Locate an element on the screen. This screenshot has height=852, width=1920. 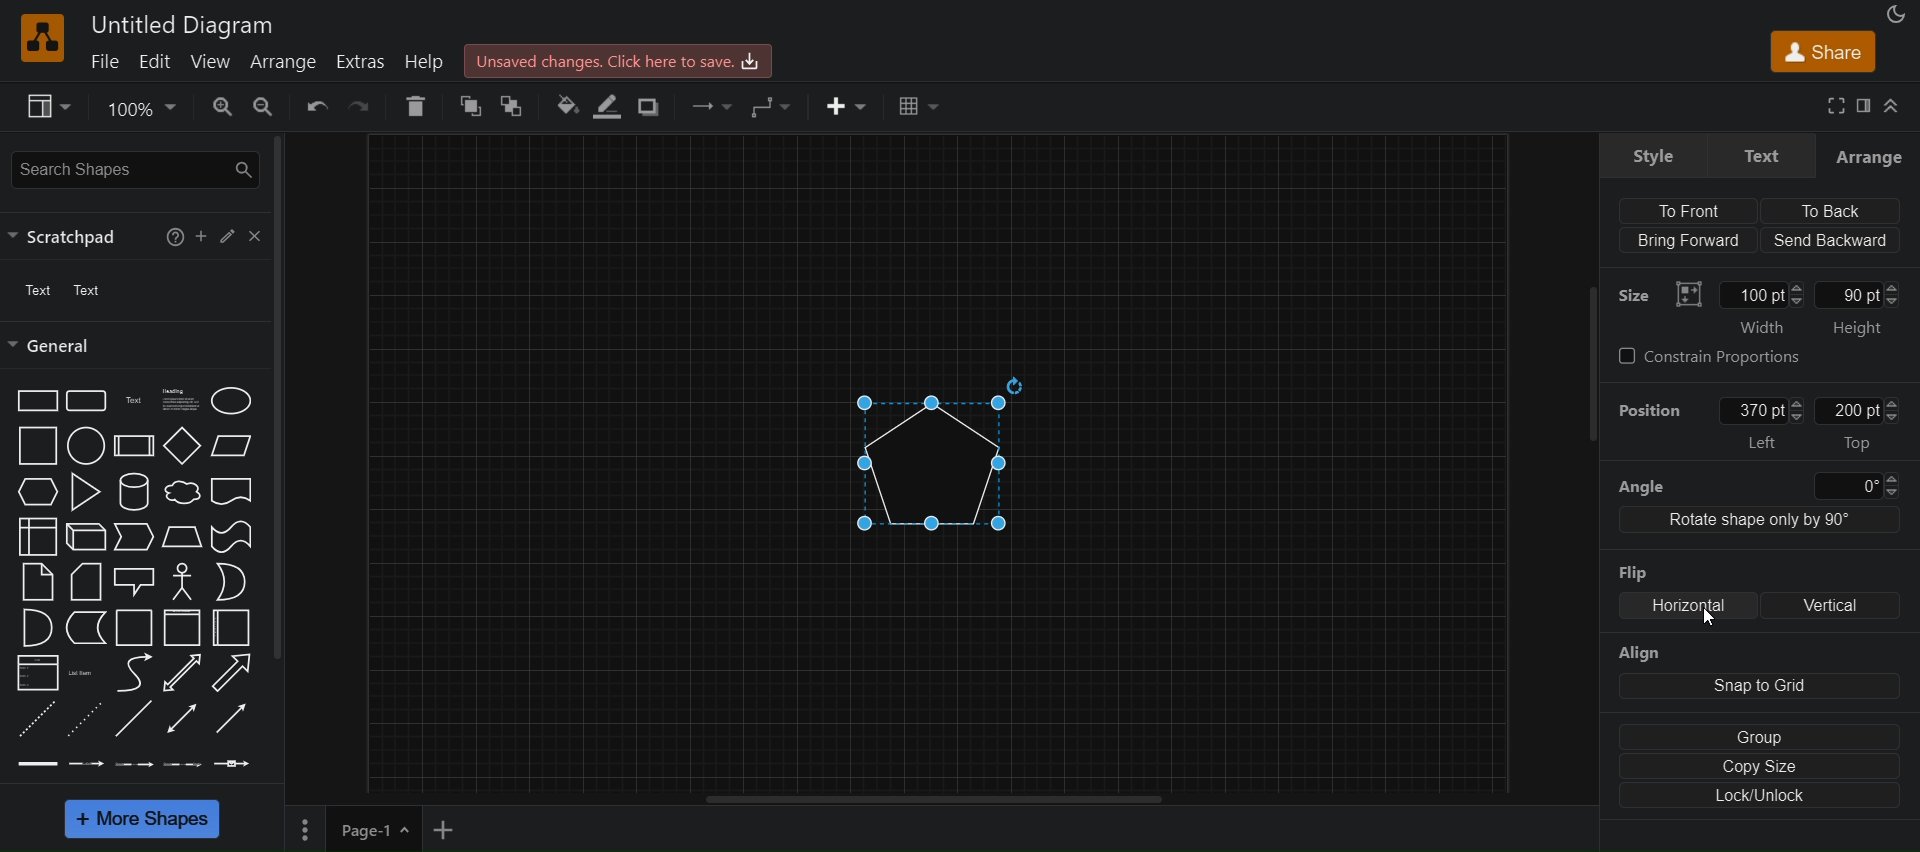
group is located at coordinates (1759, 737).